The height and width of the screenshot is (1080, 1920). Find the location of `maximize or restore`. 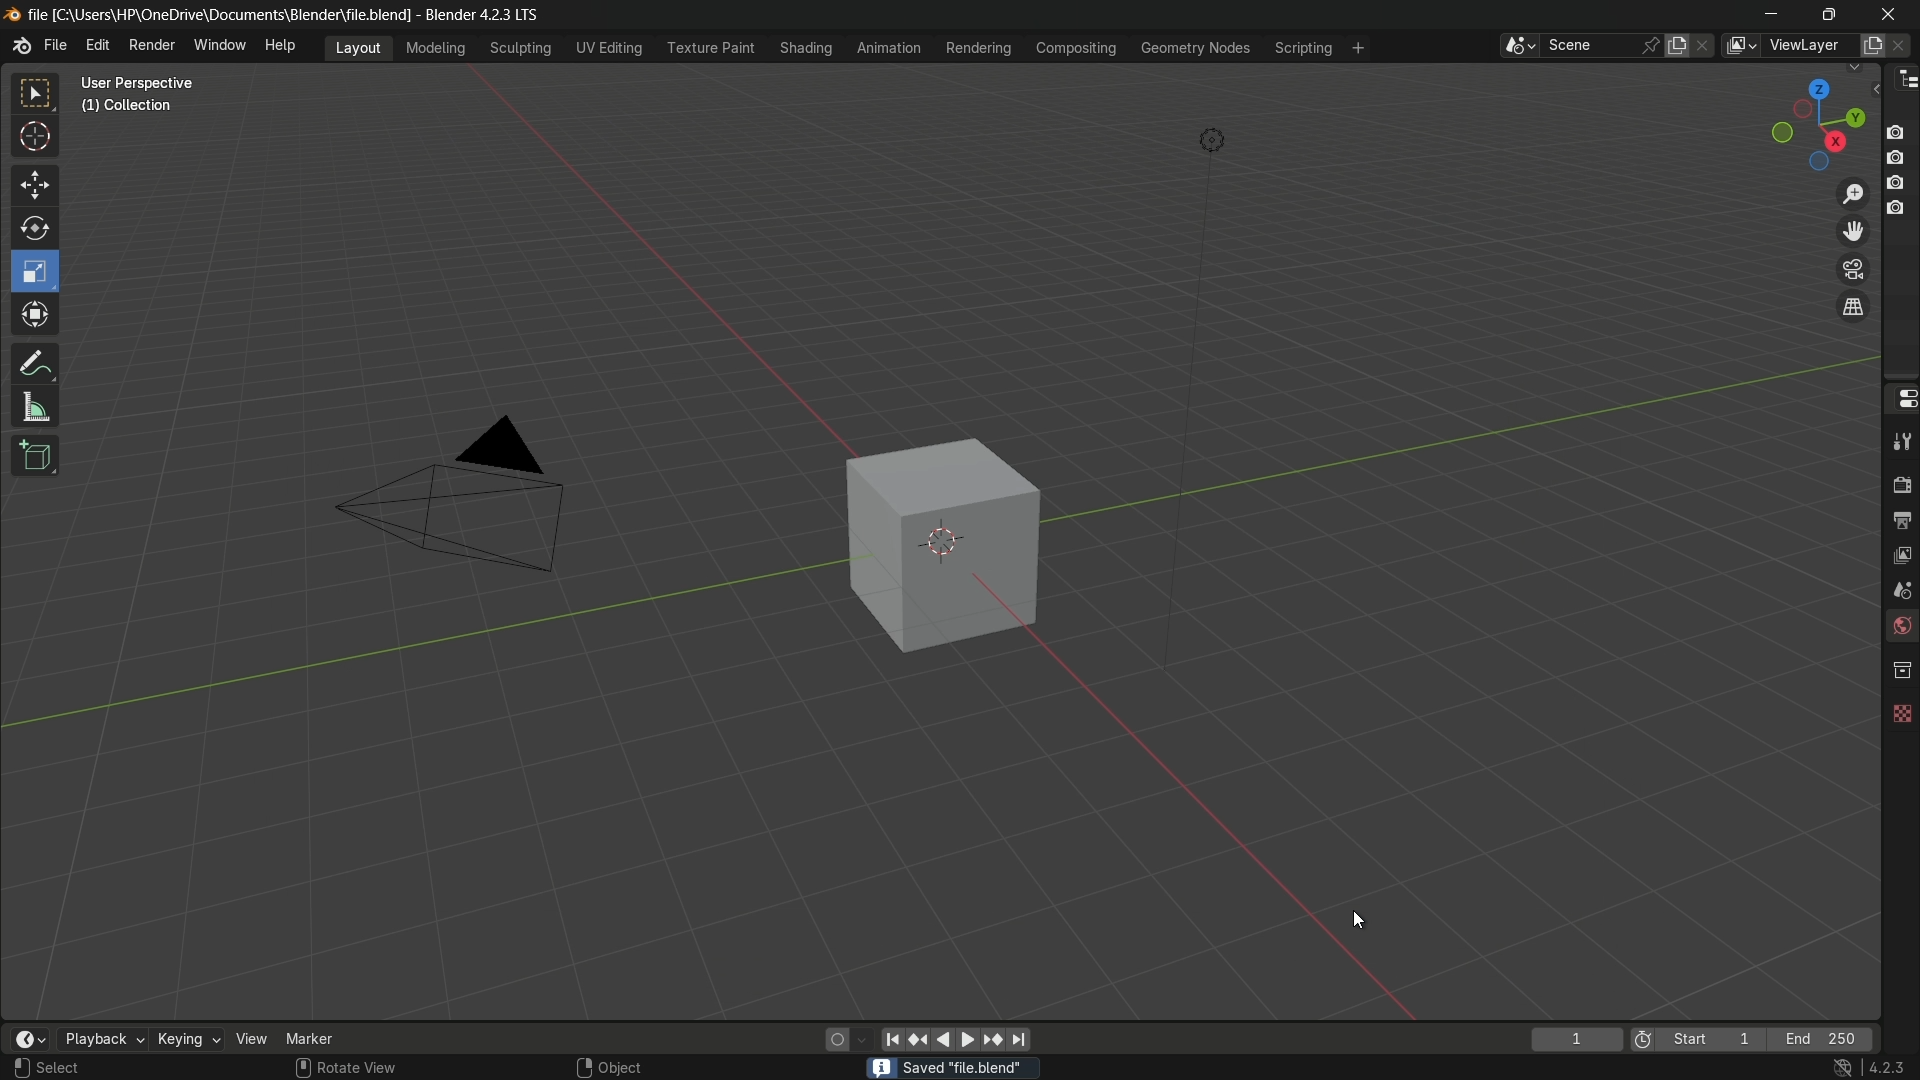

maximize or restore is located at coordinates (1828, 13).